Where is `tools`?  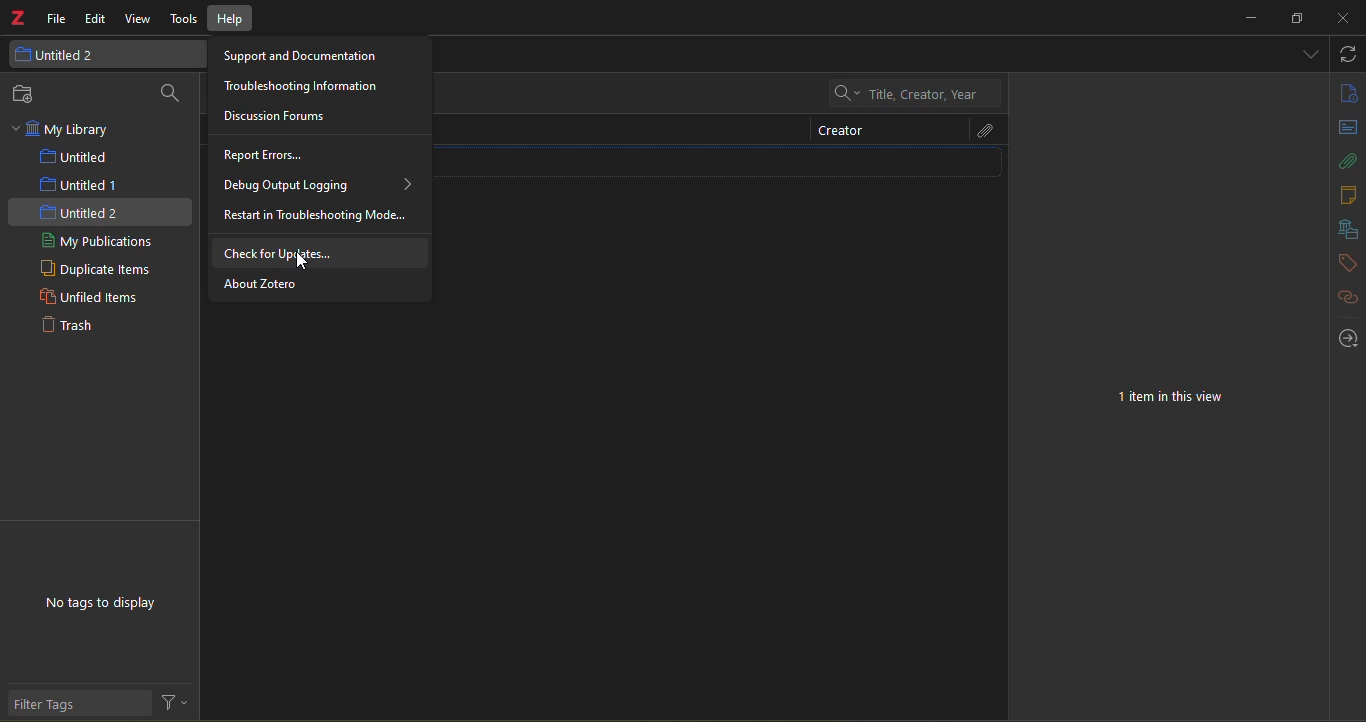 tools is located at coordinates (185, 20).